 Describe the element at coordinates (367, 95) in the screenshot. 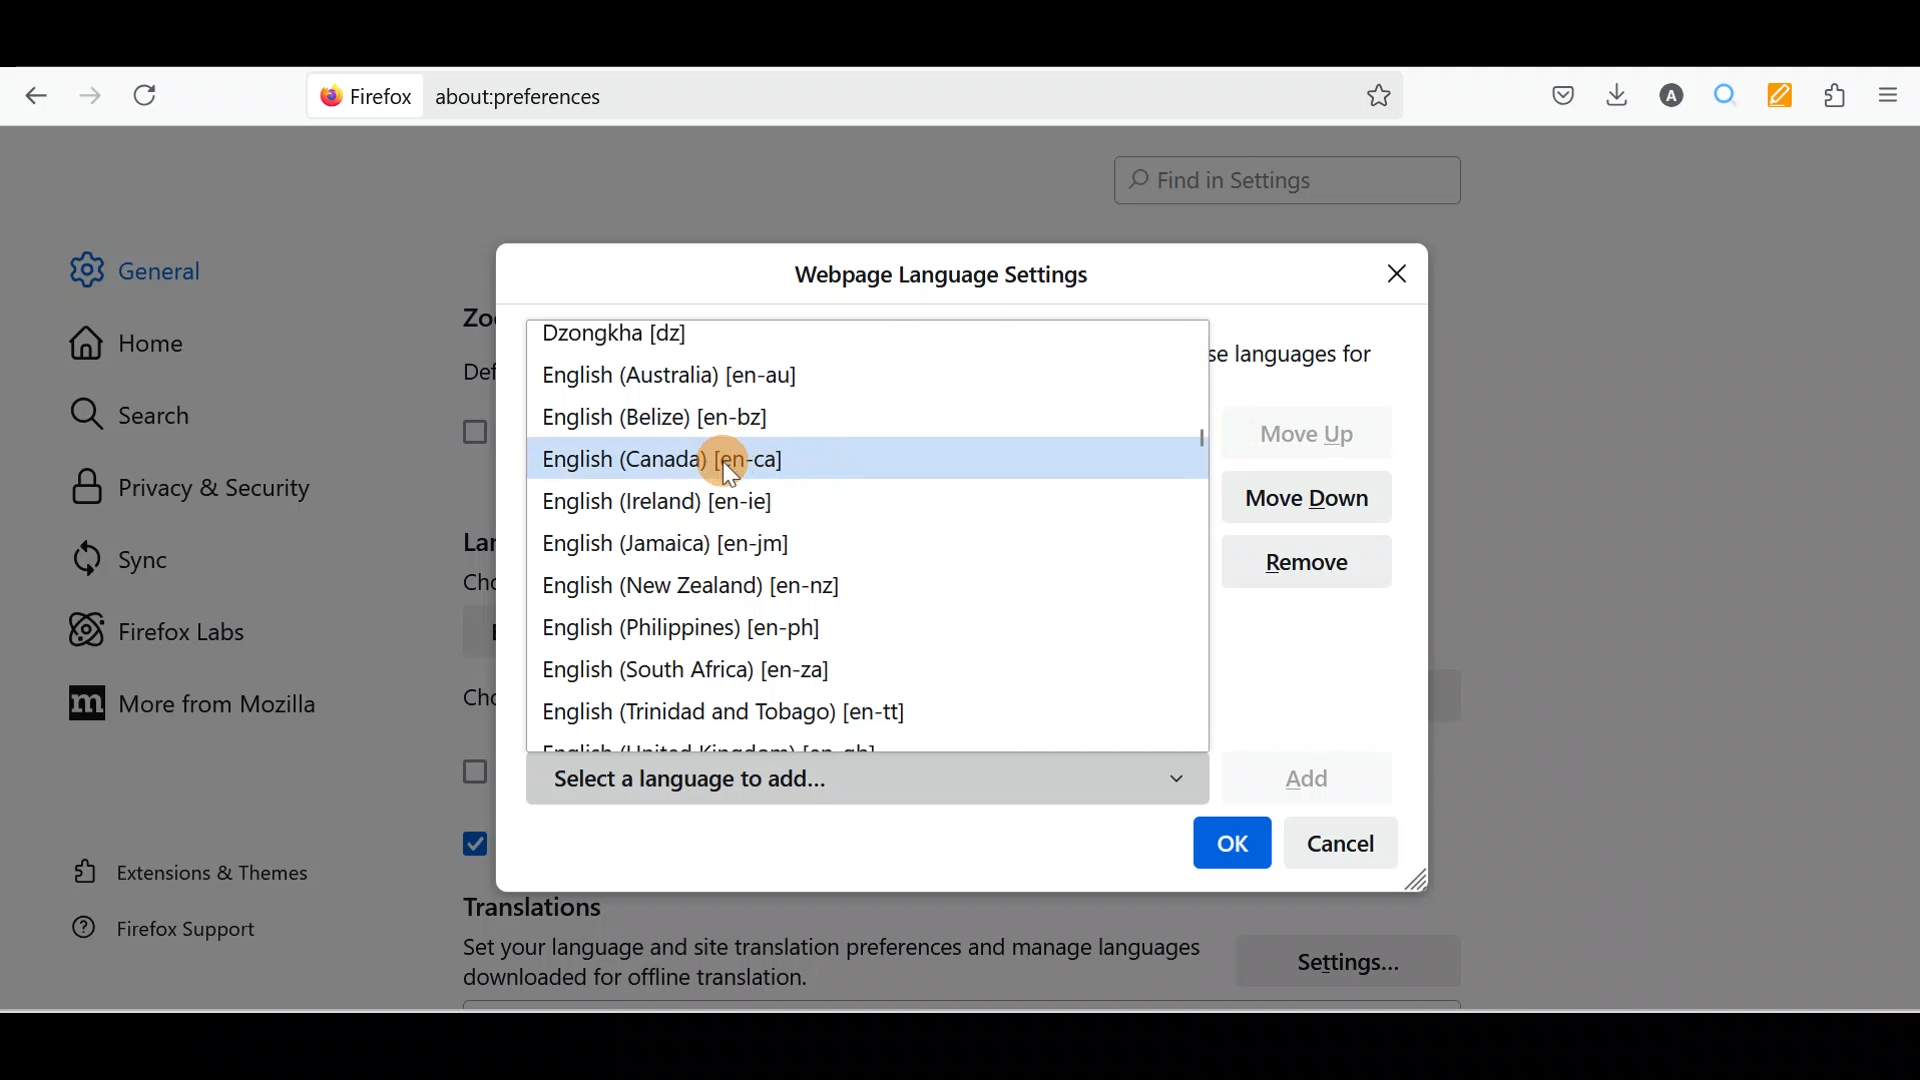

I see `Firefox` at that location.